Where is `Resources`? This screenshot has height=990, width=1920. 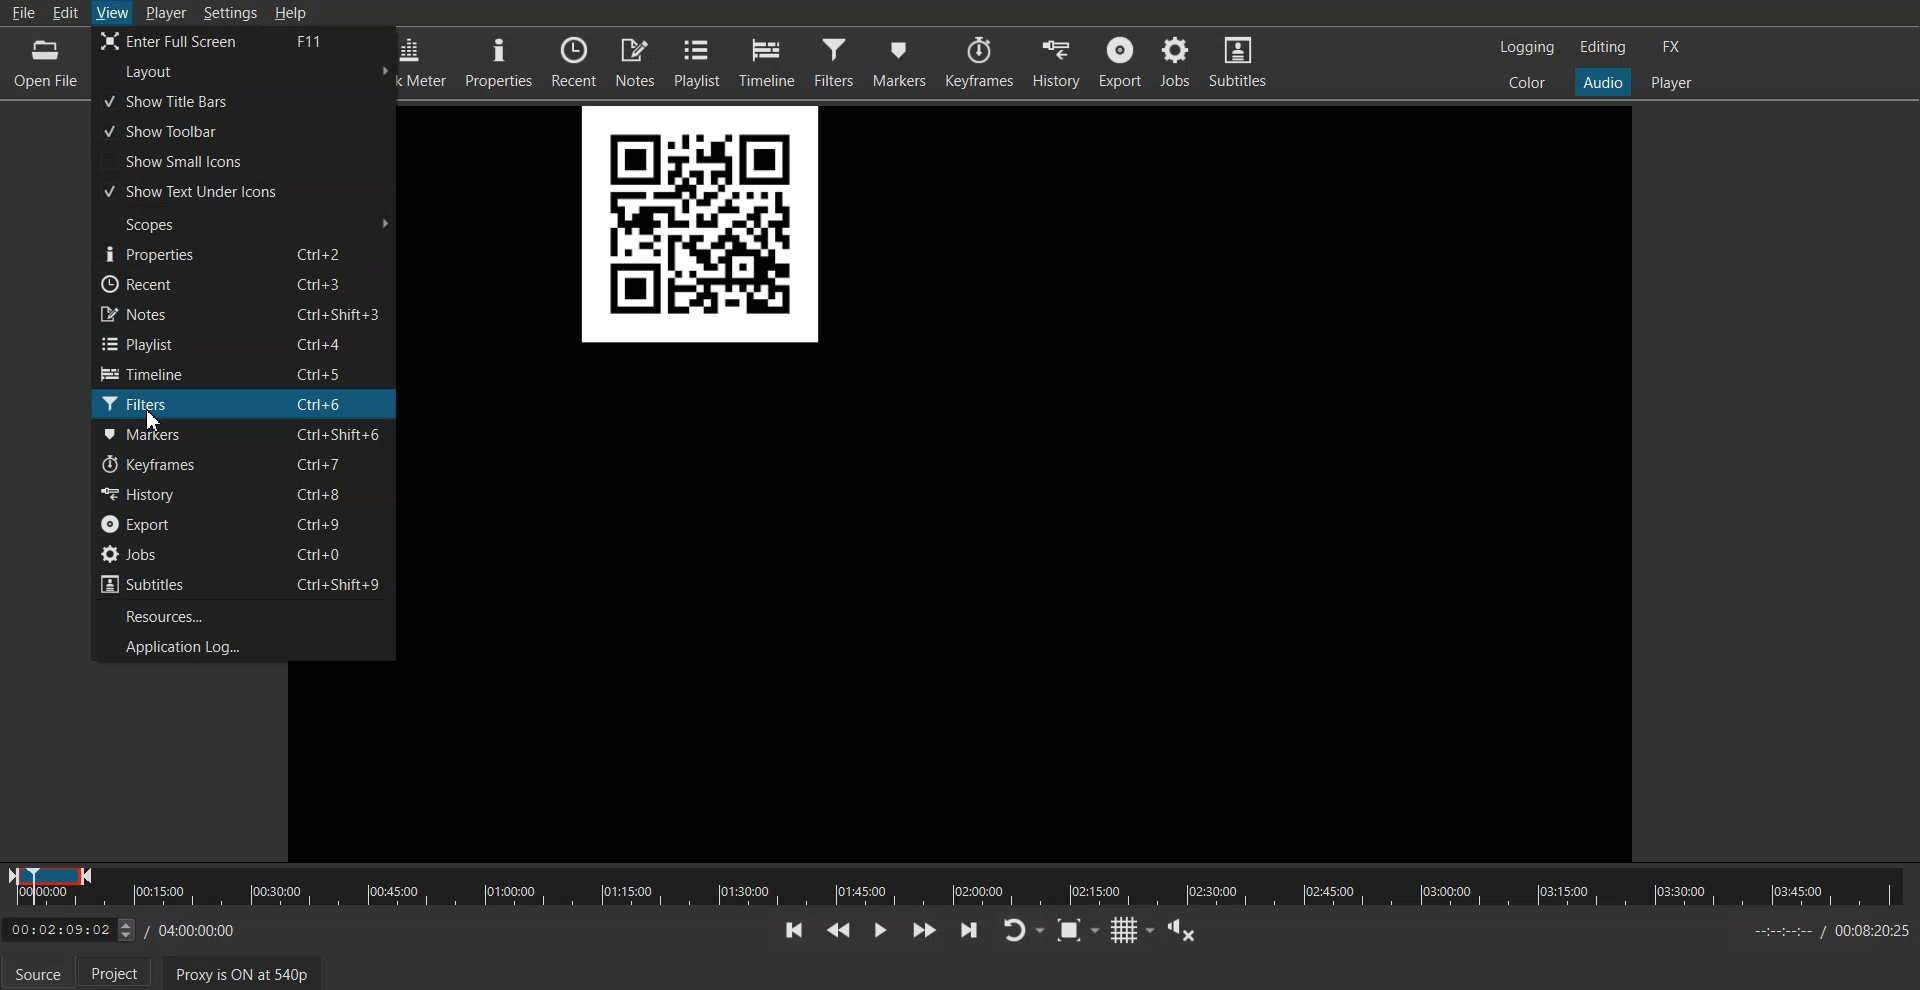
Resources is located at coordinates (244, 615).